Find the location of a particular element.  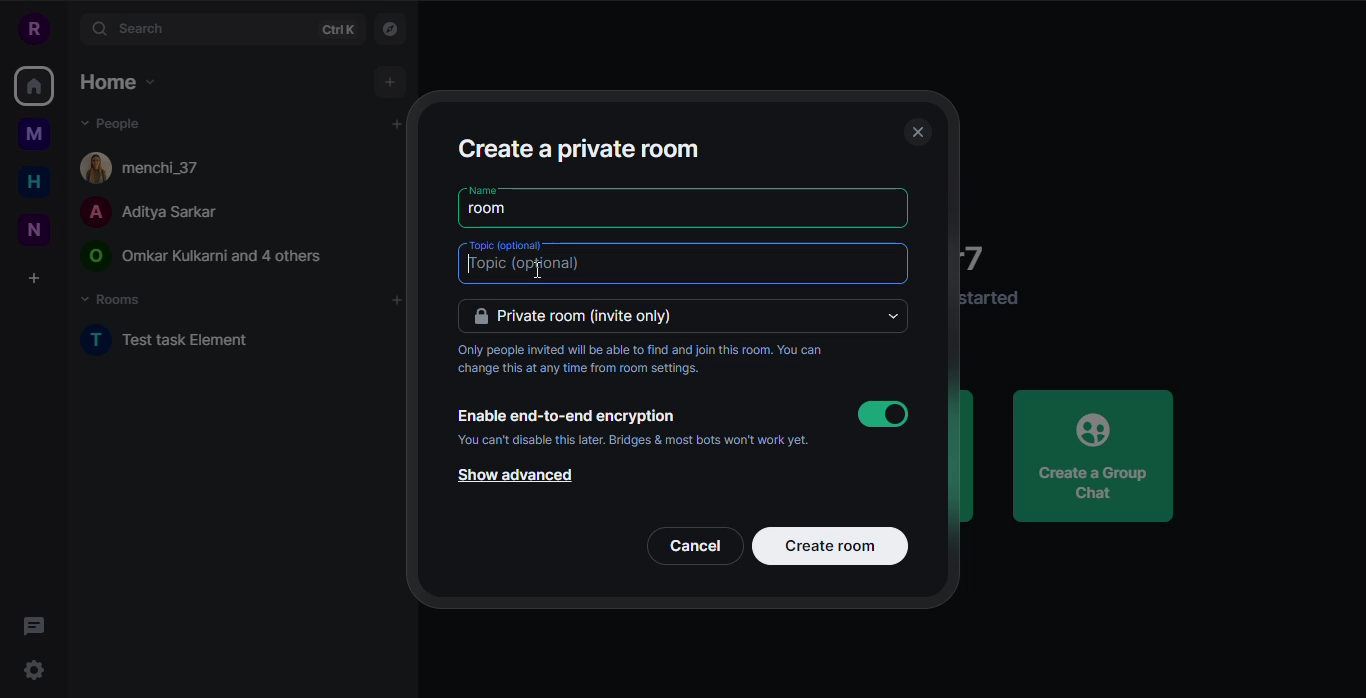

add is located at coordinates (386, 126).